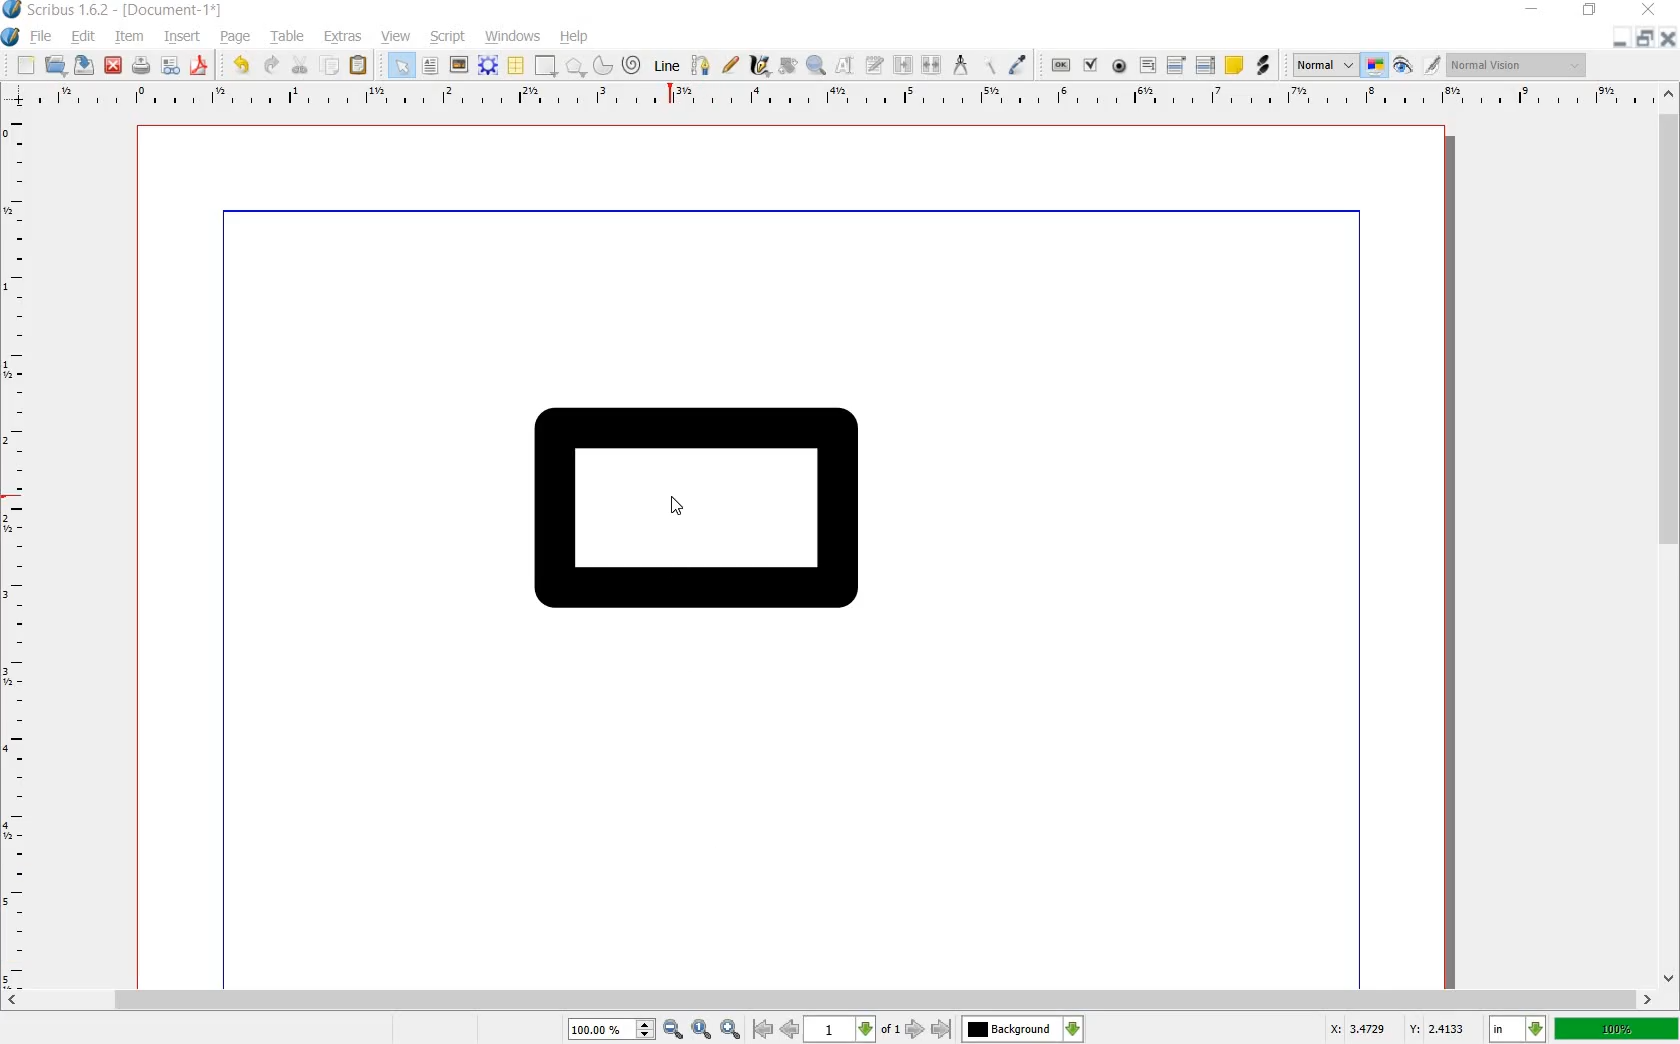 Image resolution: width=1680 pixels, height=1044 pixels. I want to click on table, so click(289, 37).